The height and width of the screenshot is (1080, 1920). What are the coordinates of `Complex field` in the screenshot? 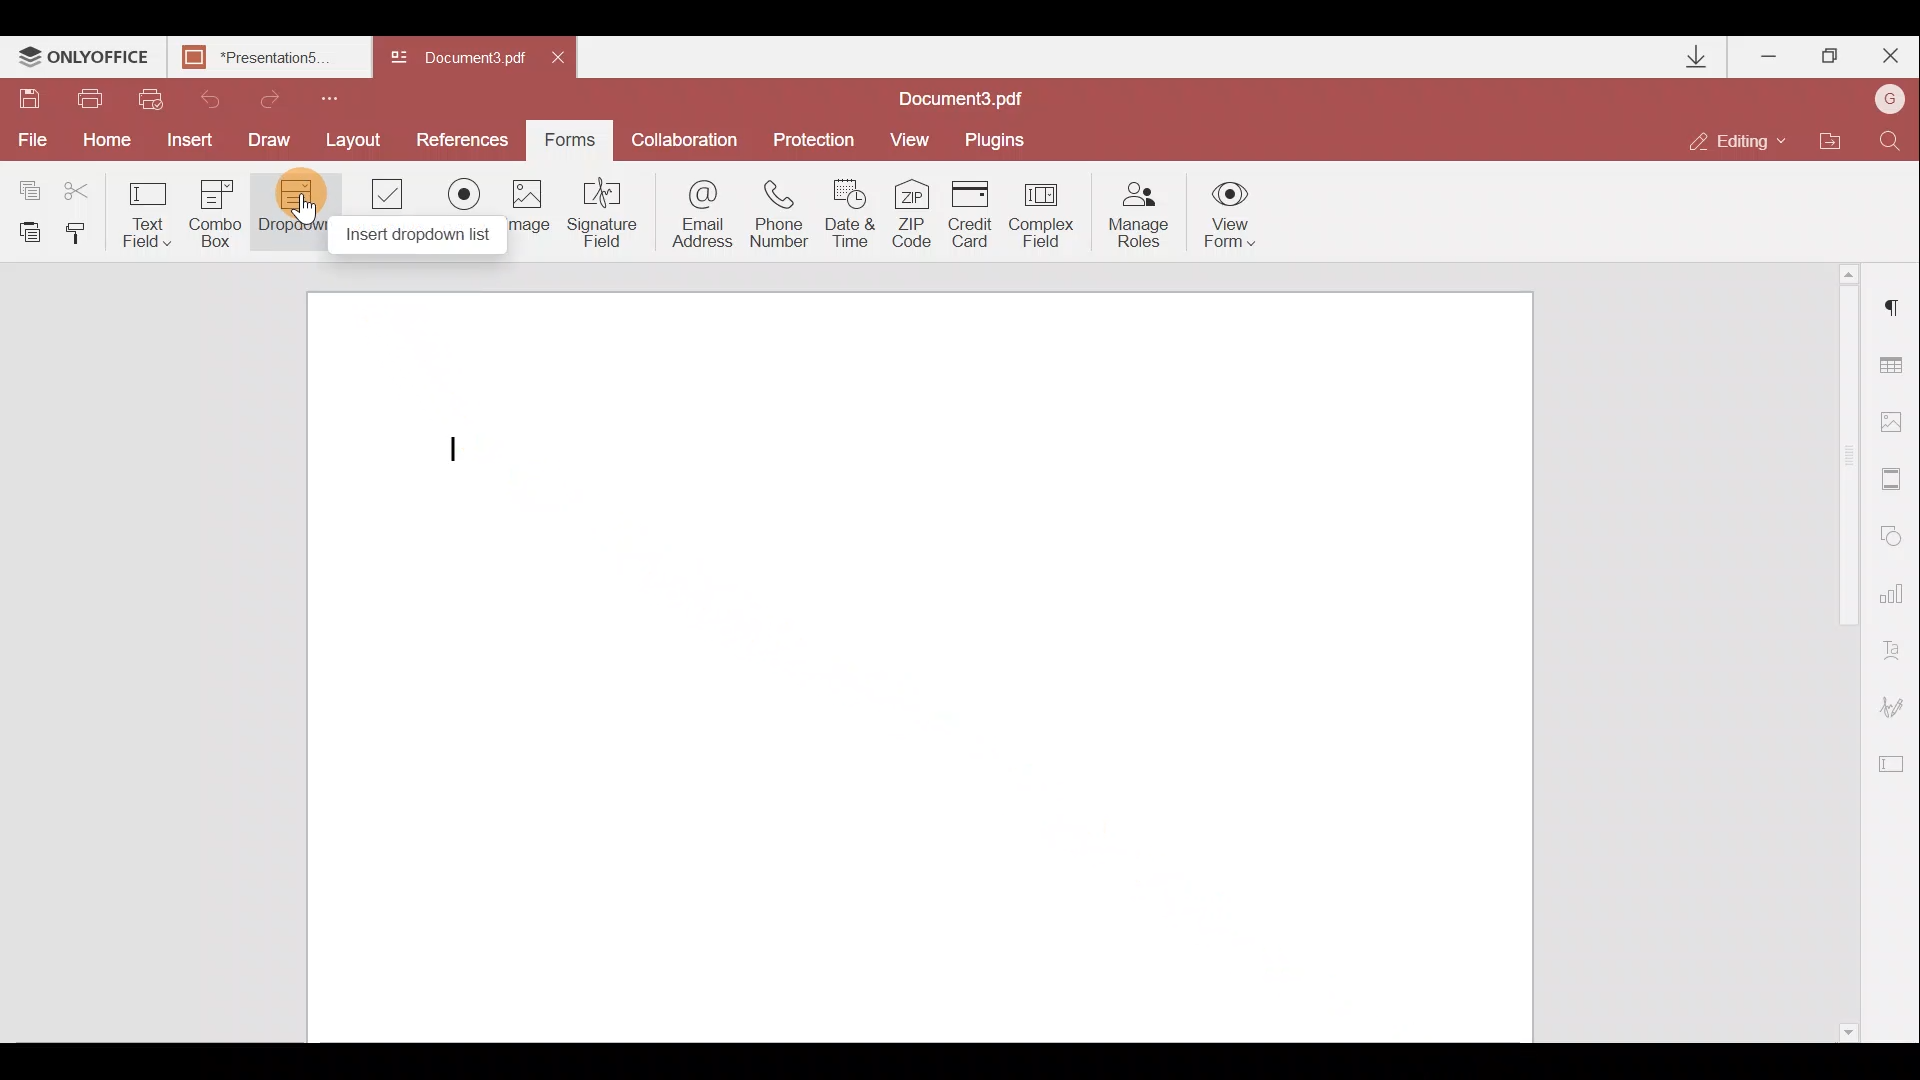 It's located at (1044, 214).